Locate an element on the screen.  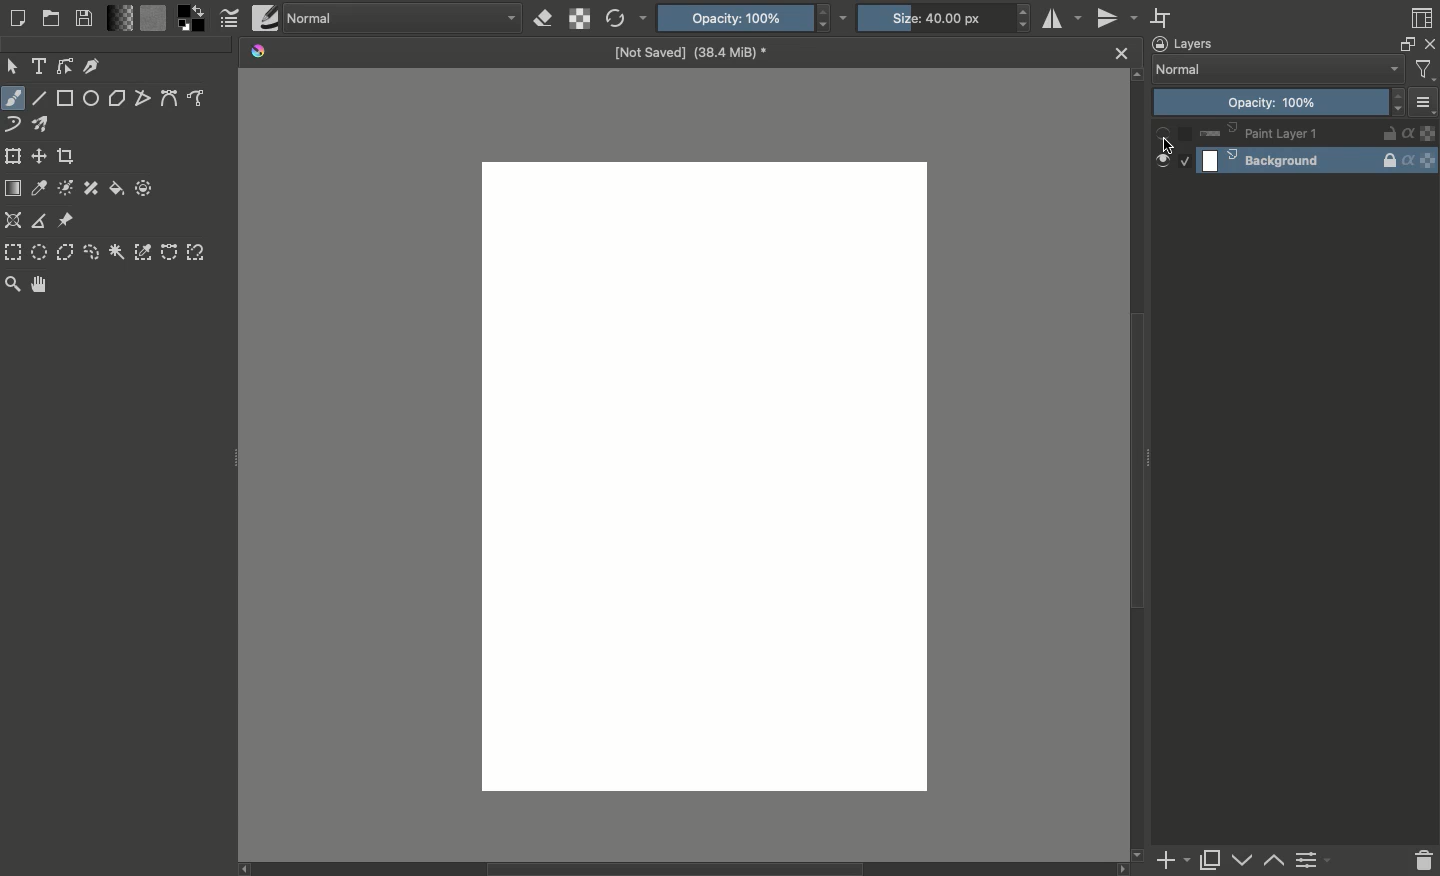
Duplicate layer is located at coordinates (1215, 861).